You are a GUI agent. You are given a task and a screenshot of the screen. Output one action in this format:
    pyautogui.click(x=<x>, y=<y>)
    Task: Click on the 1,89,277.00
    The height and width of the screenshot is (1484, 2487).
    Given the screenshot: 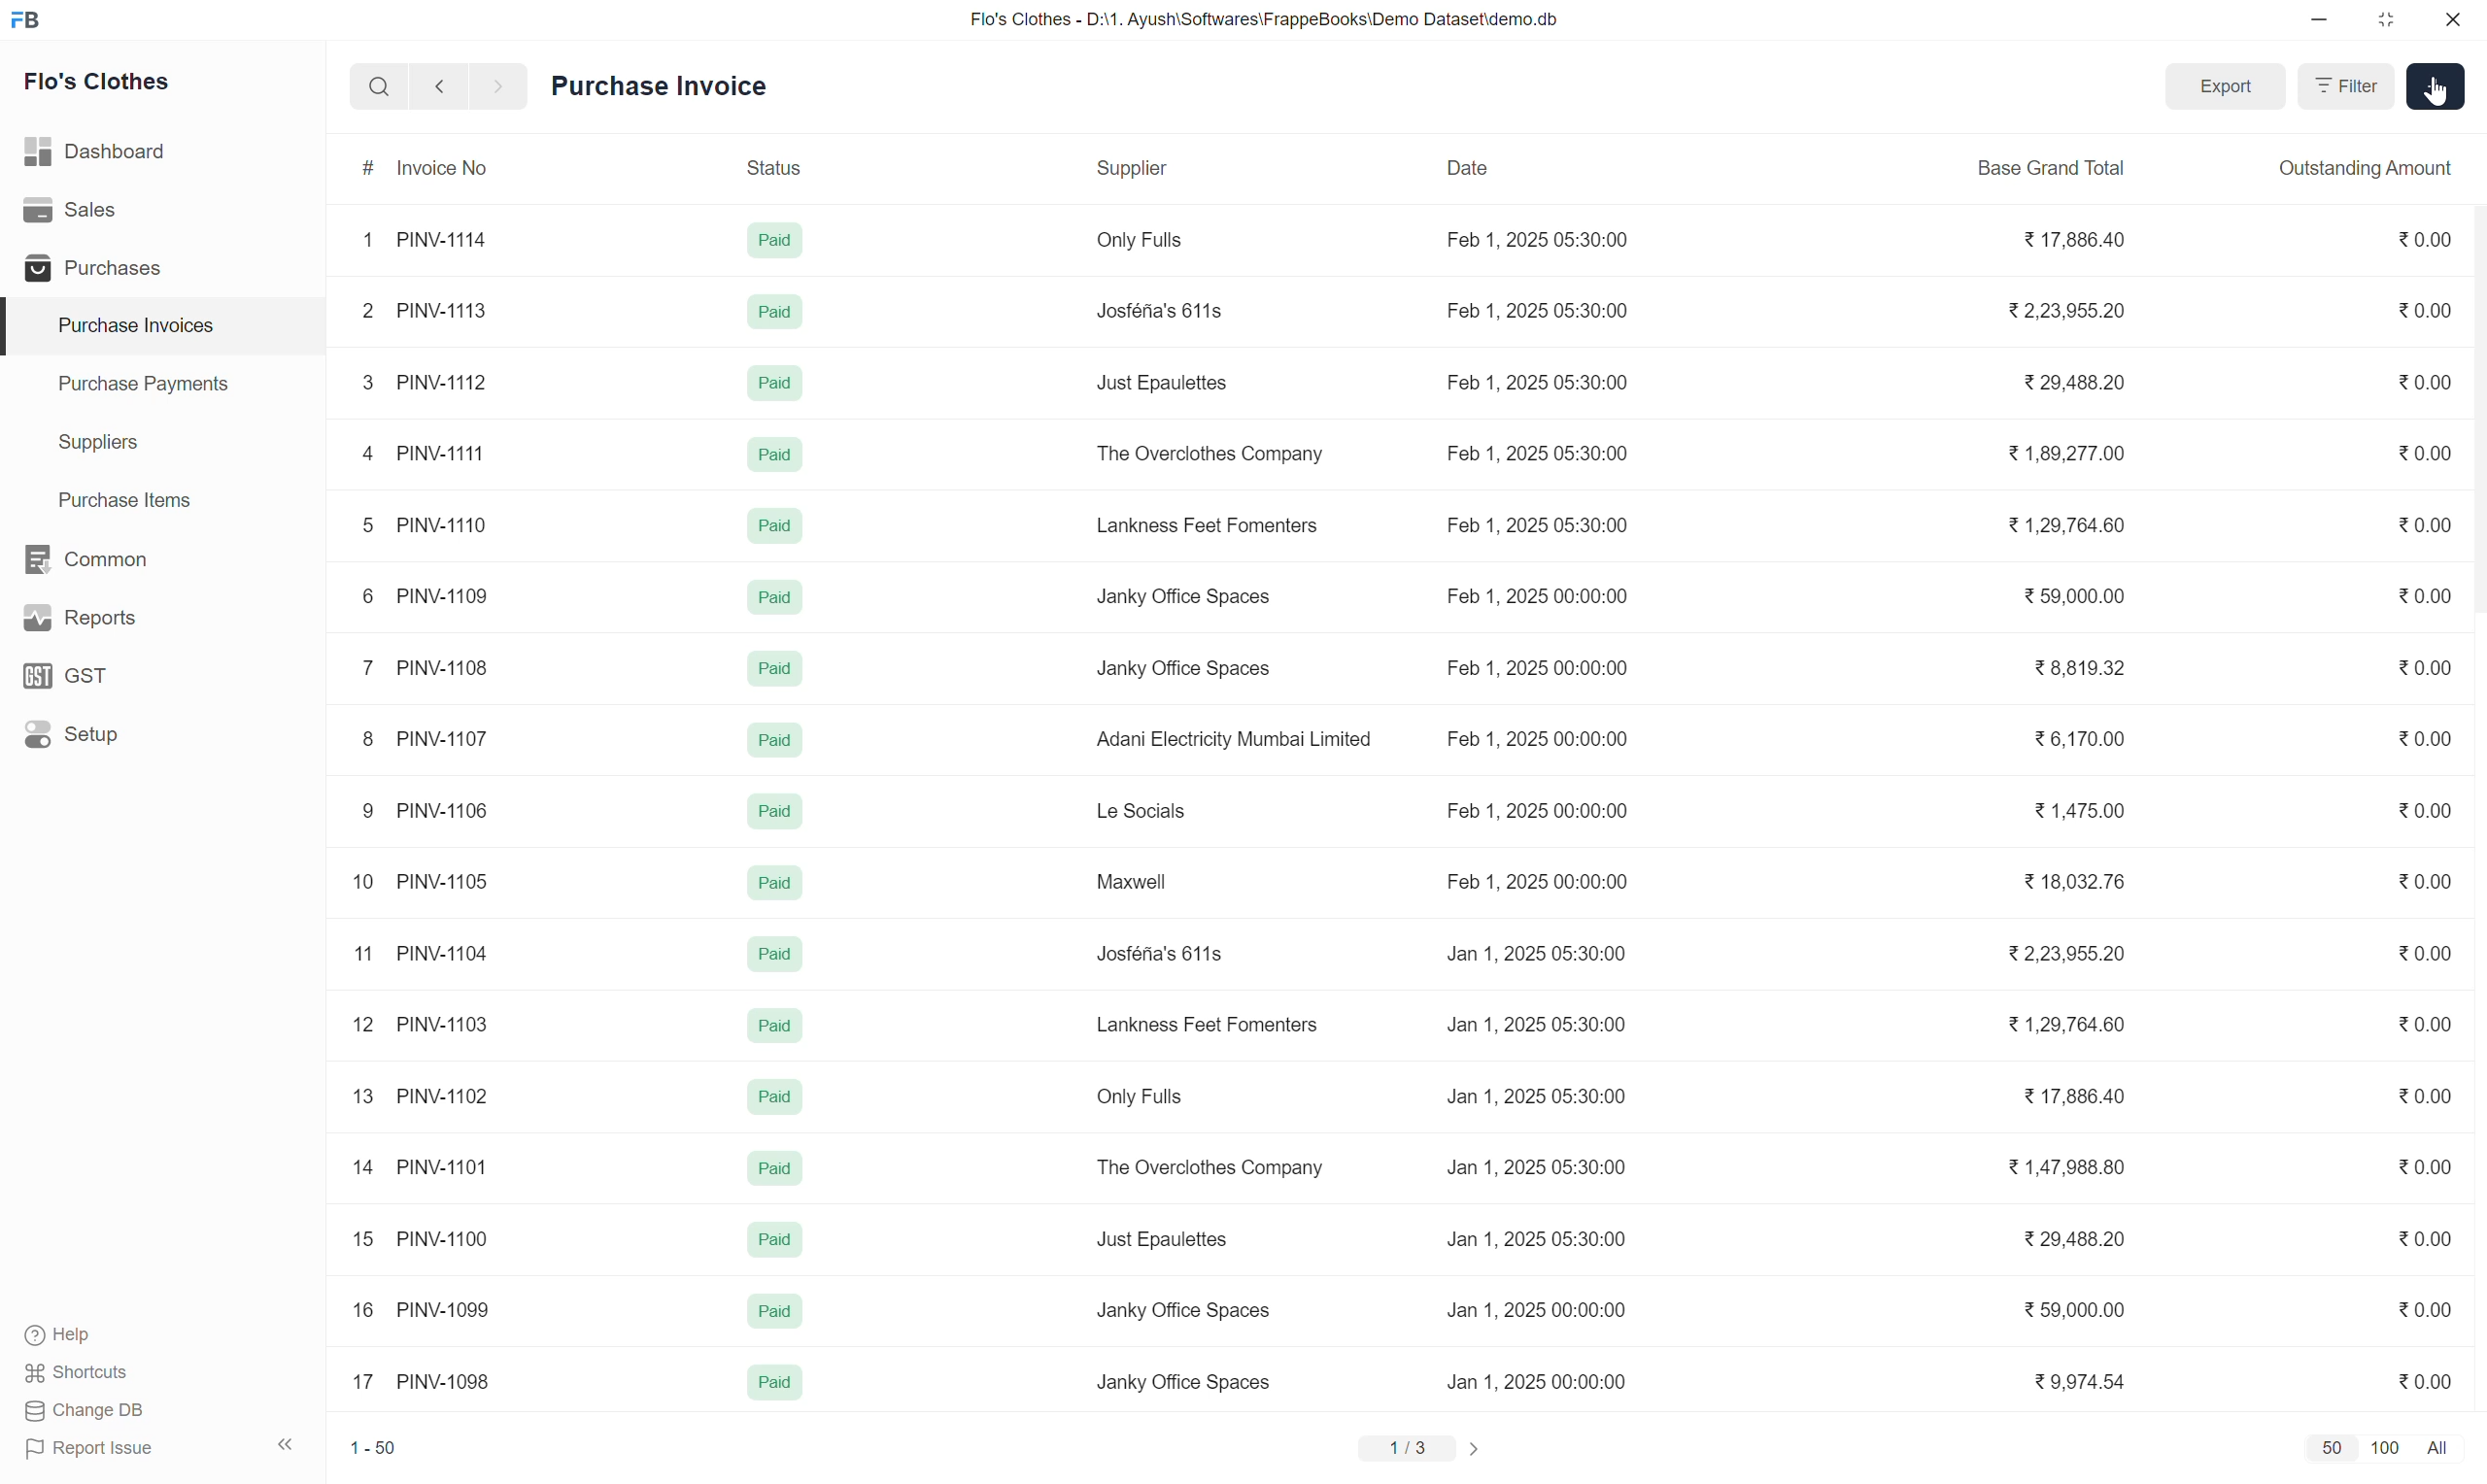 What is the action you would take?
    pyautogui.click(x=2064, y=454)
    